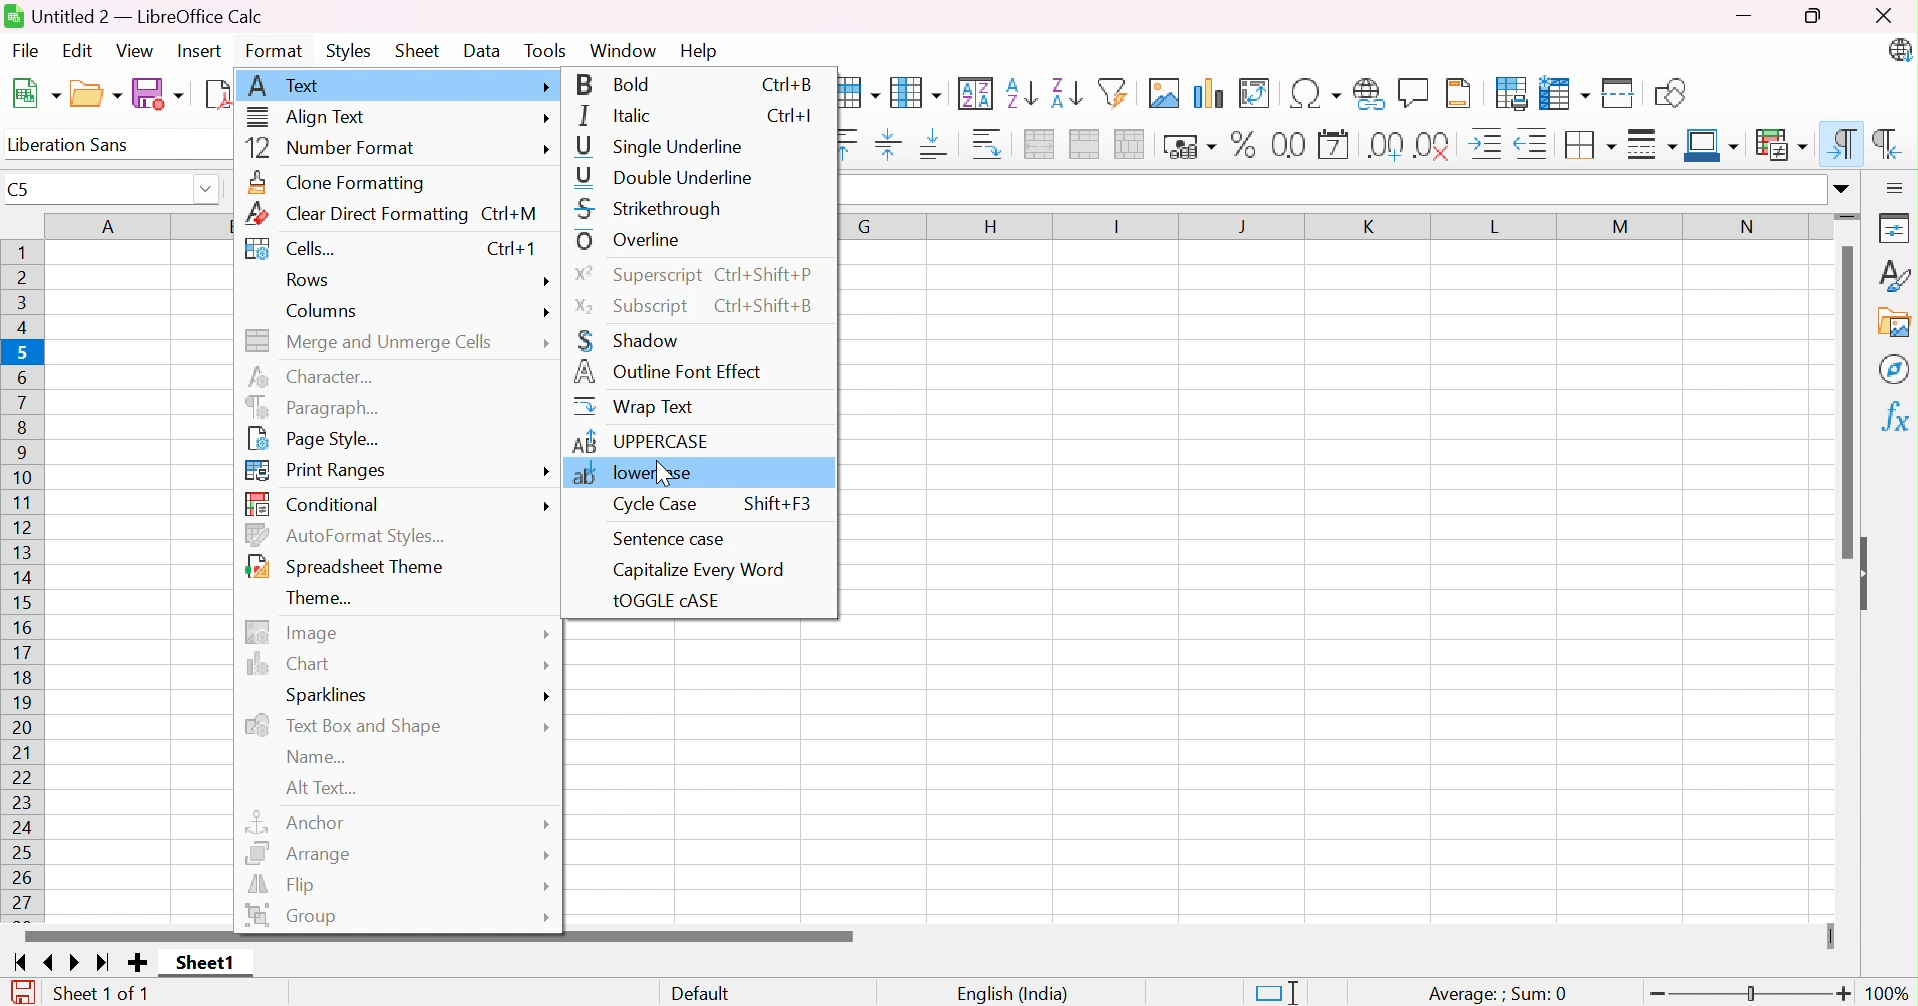 This screenshot has width=1918, height=1006. What do you see at coordinates (793, 115) in the screenshot?
I see `Ctrl+I` at bounding box center [793, 115].